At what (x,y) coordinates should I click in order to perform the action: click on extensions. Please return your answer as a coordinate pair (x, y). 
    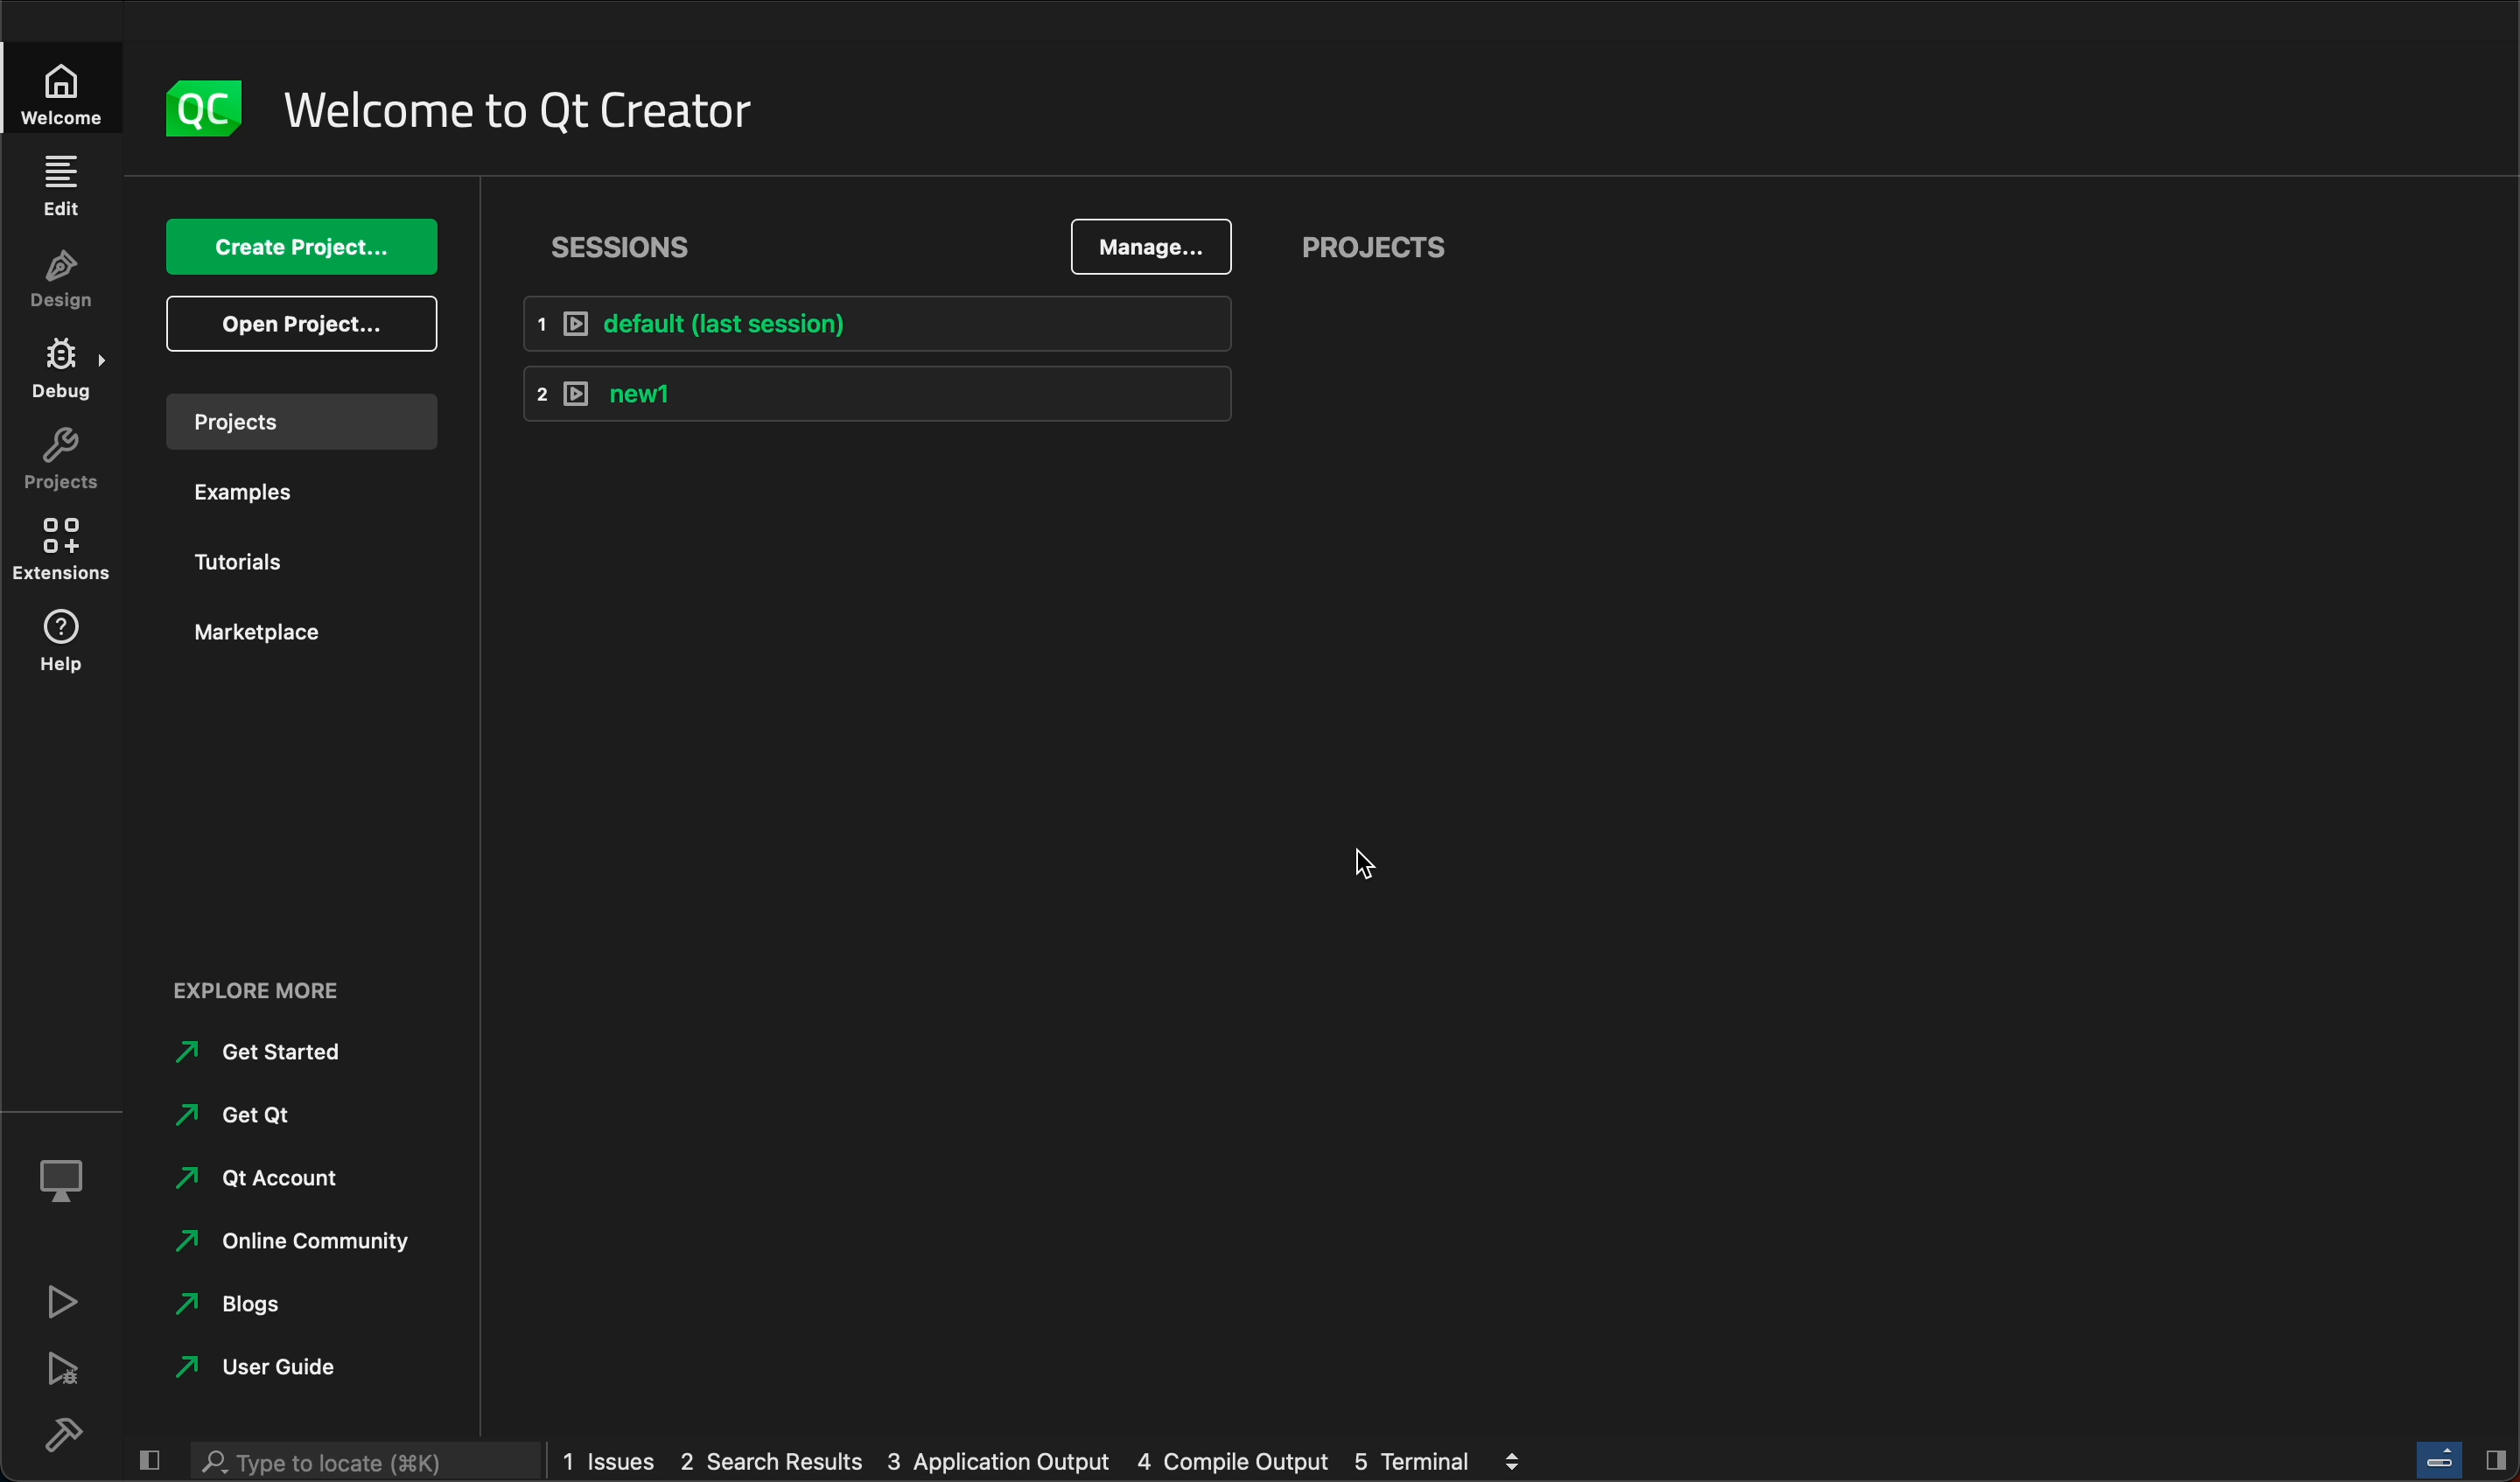
    Looking at the image, I should click on (64, 552).